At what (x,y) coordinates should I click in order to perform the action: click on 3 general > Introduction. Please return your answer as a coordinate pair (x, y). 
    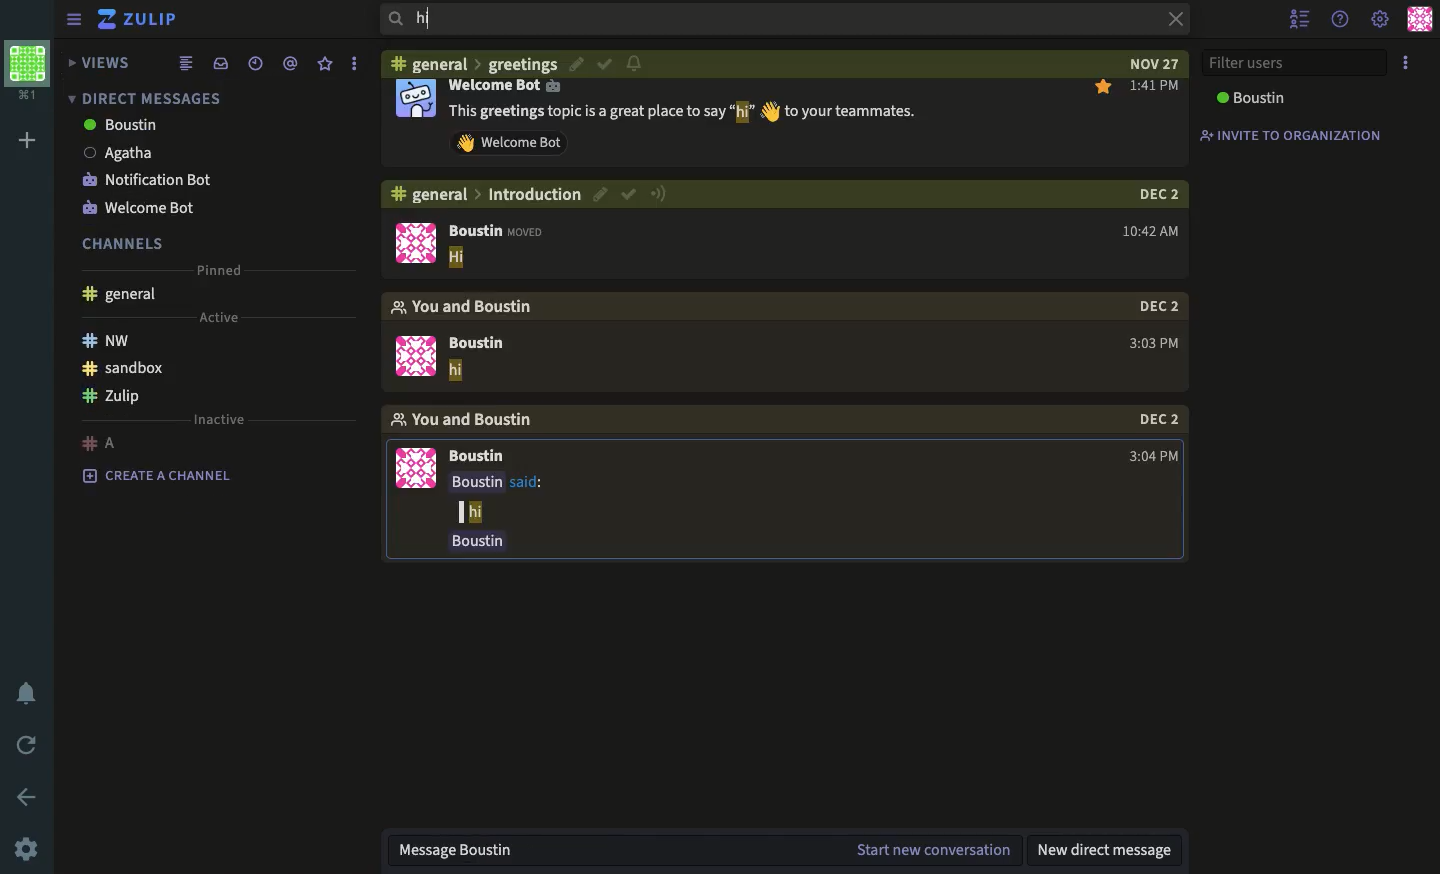
    Looking at the image, I should click on (485, 194).